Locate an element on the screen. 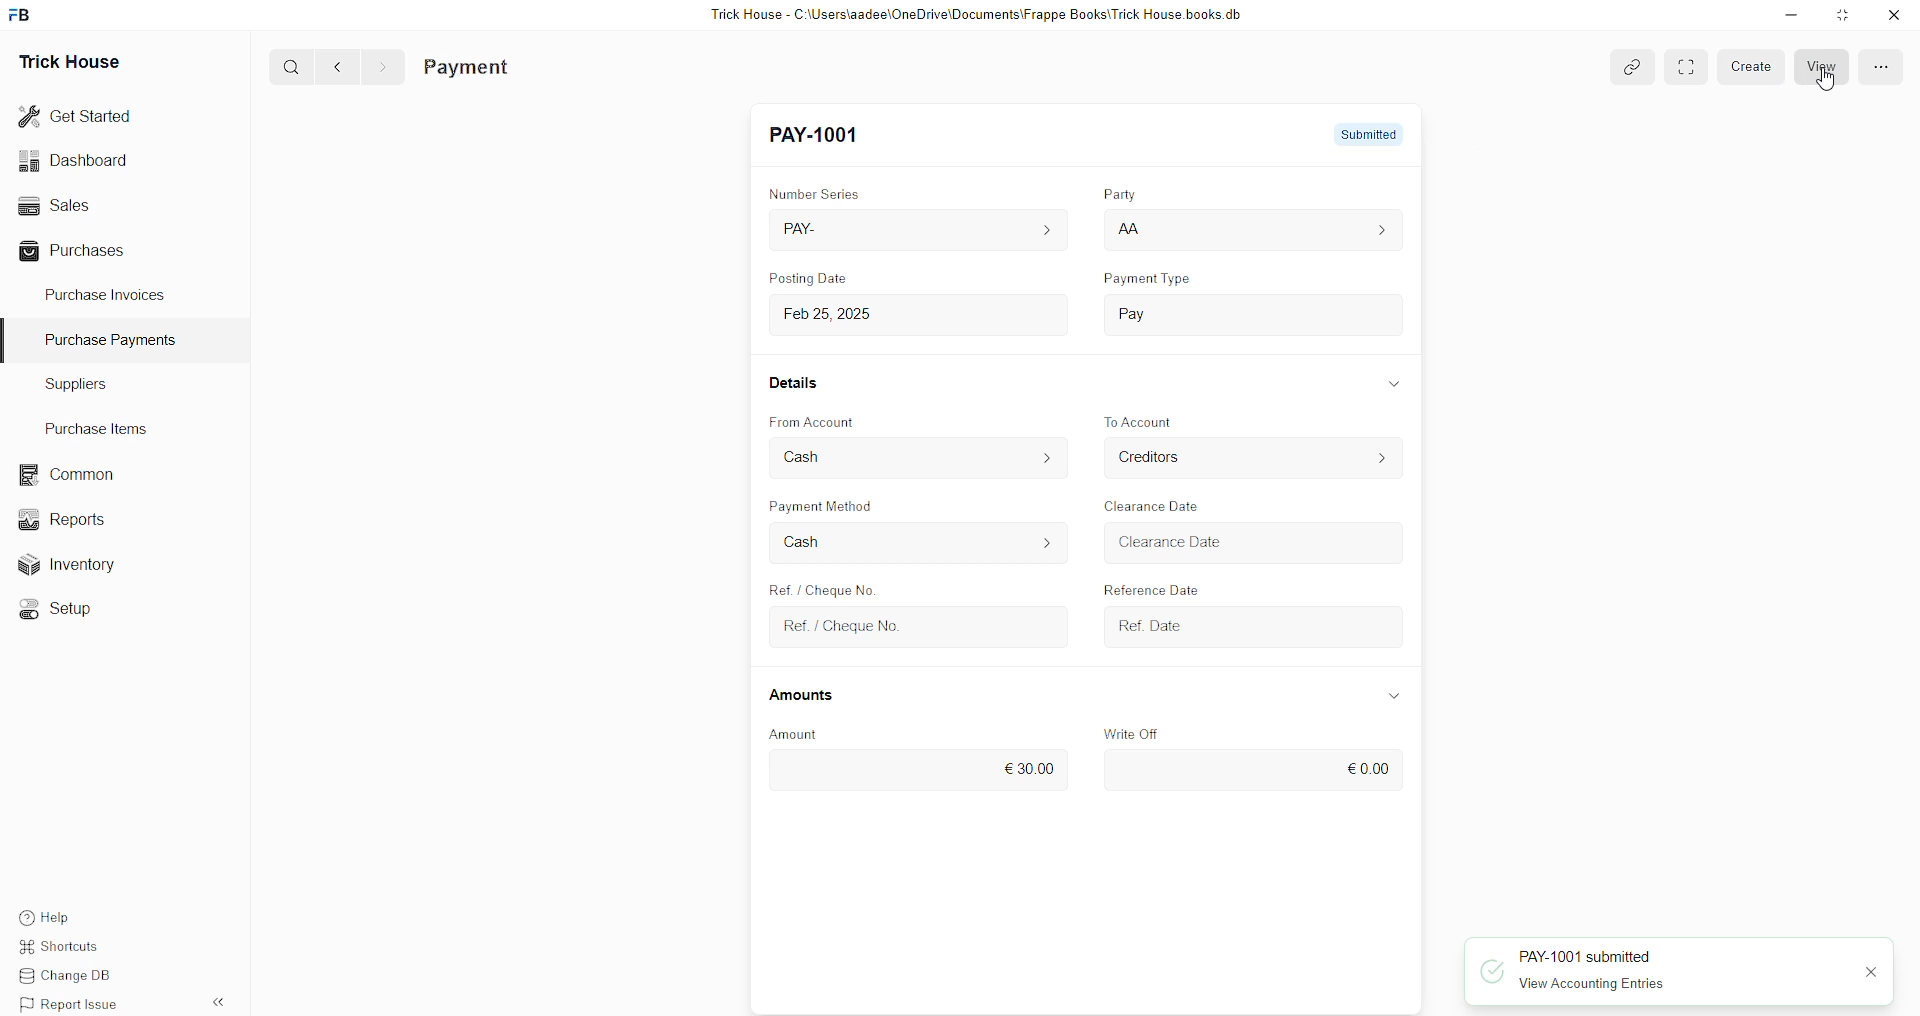 Image resolution: width=1920 pixels, height=1016 pixels. Trick House - C:\Users\aadee\OneDrive\Documents\Frappe Books\Trick House books.db is located at coordinates (980, 15).